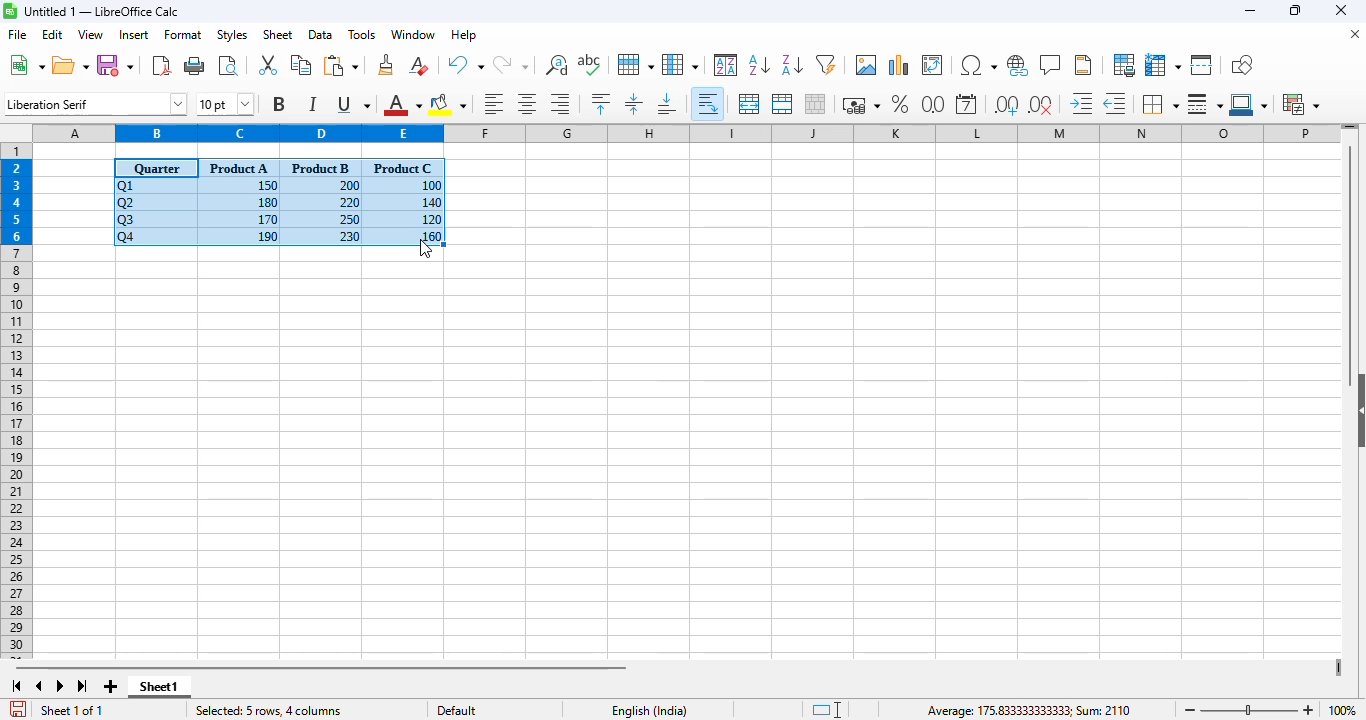 The width and height of the screenshot is (1366, 720). Describe the element at coordinates (590, 65) in the screenshot. I see `spelling` at that location.